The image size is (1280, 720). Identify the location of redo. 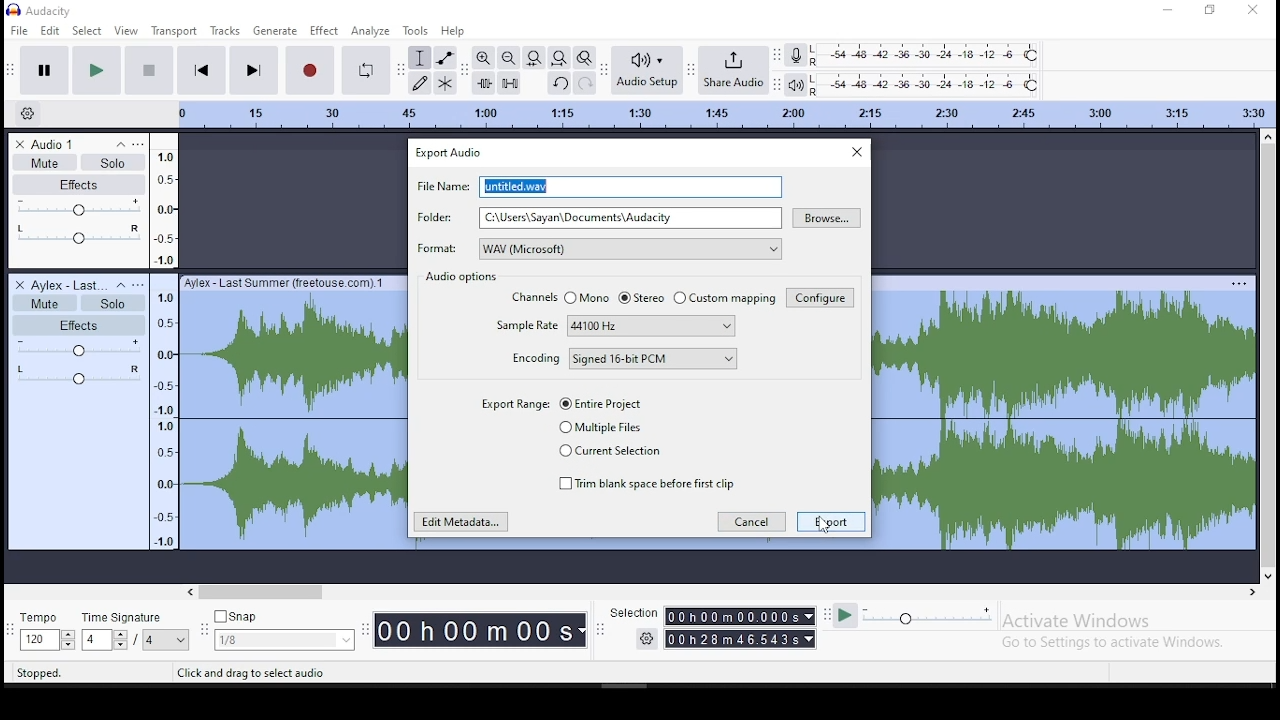
(583, 83).